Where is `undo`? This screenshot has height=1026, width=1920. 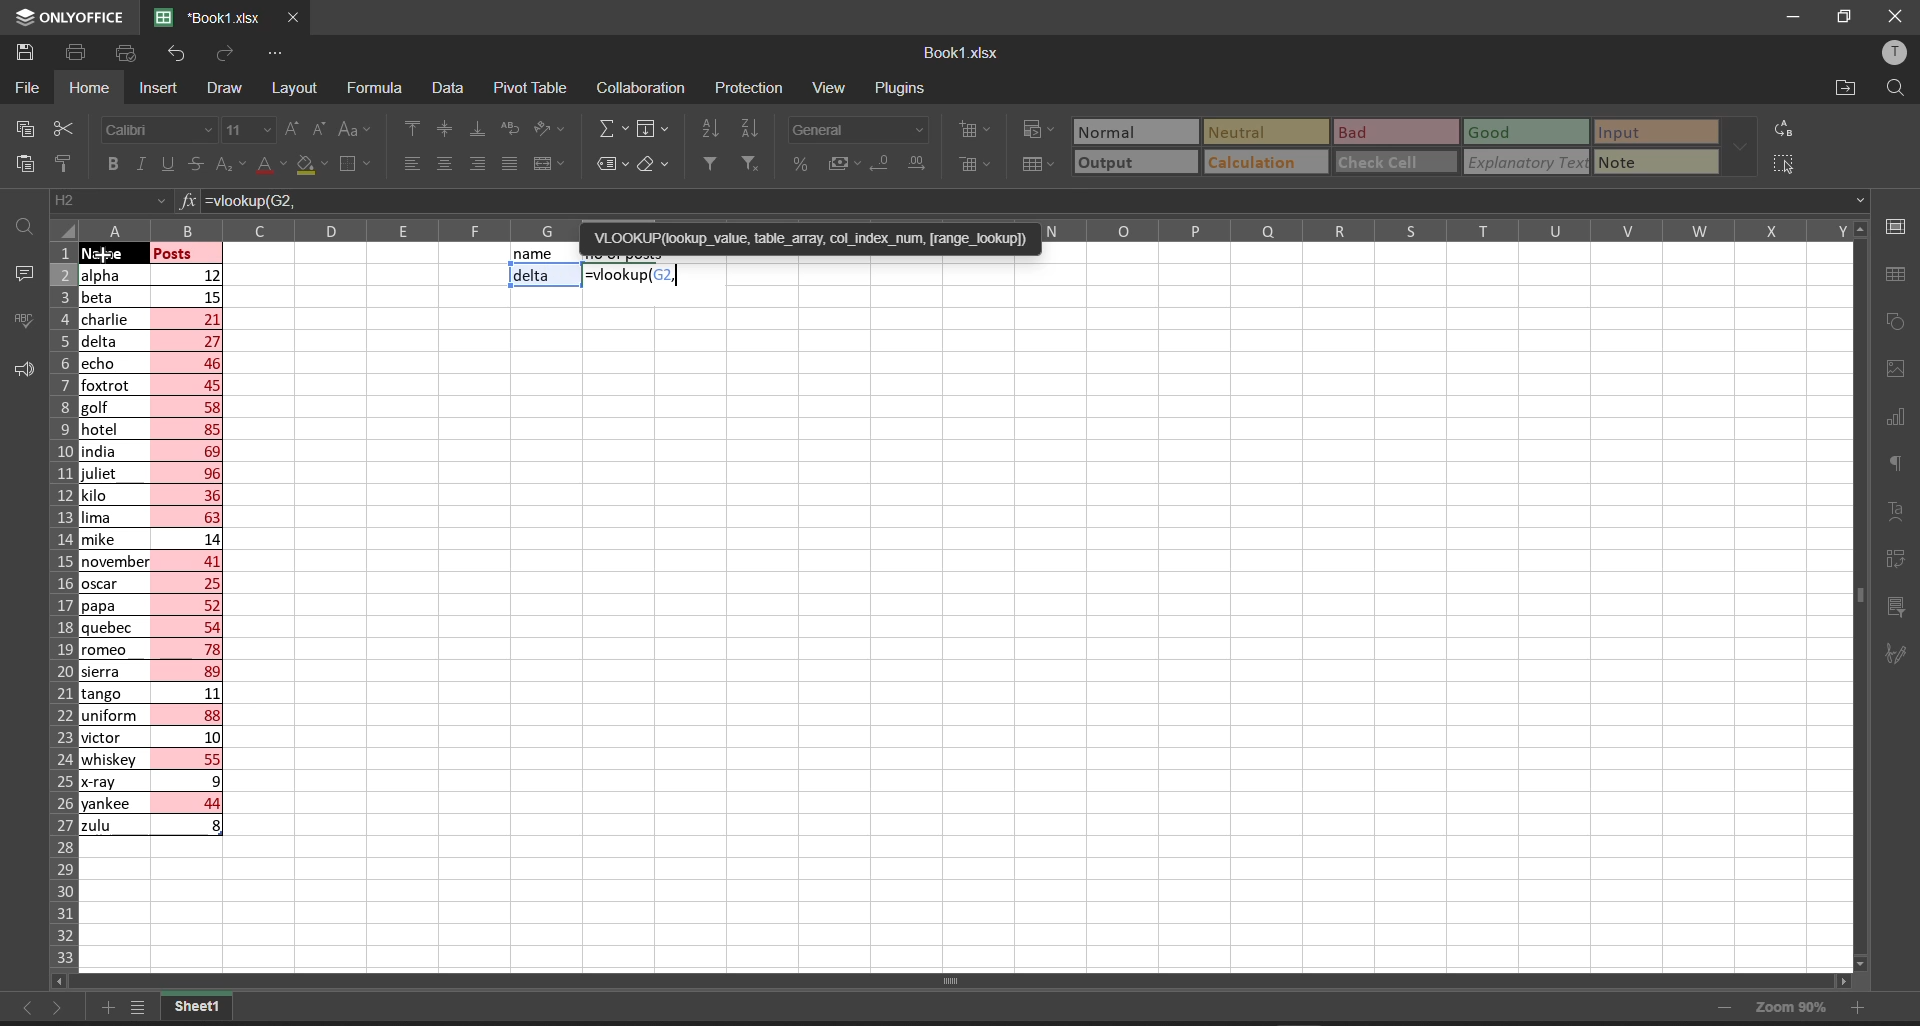
undo is located at coordinates (175, 57).